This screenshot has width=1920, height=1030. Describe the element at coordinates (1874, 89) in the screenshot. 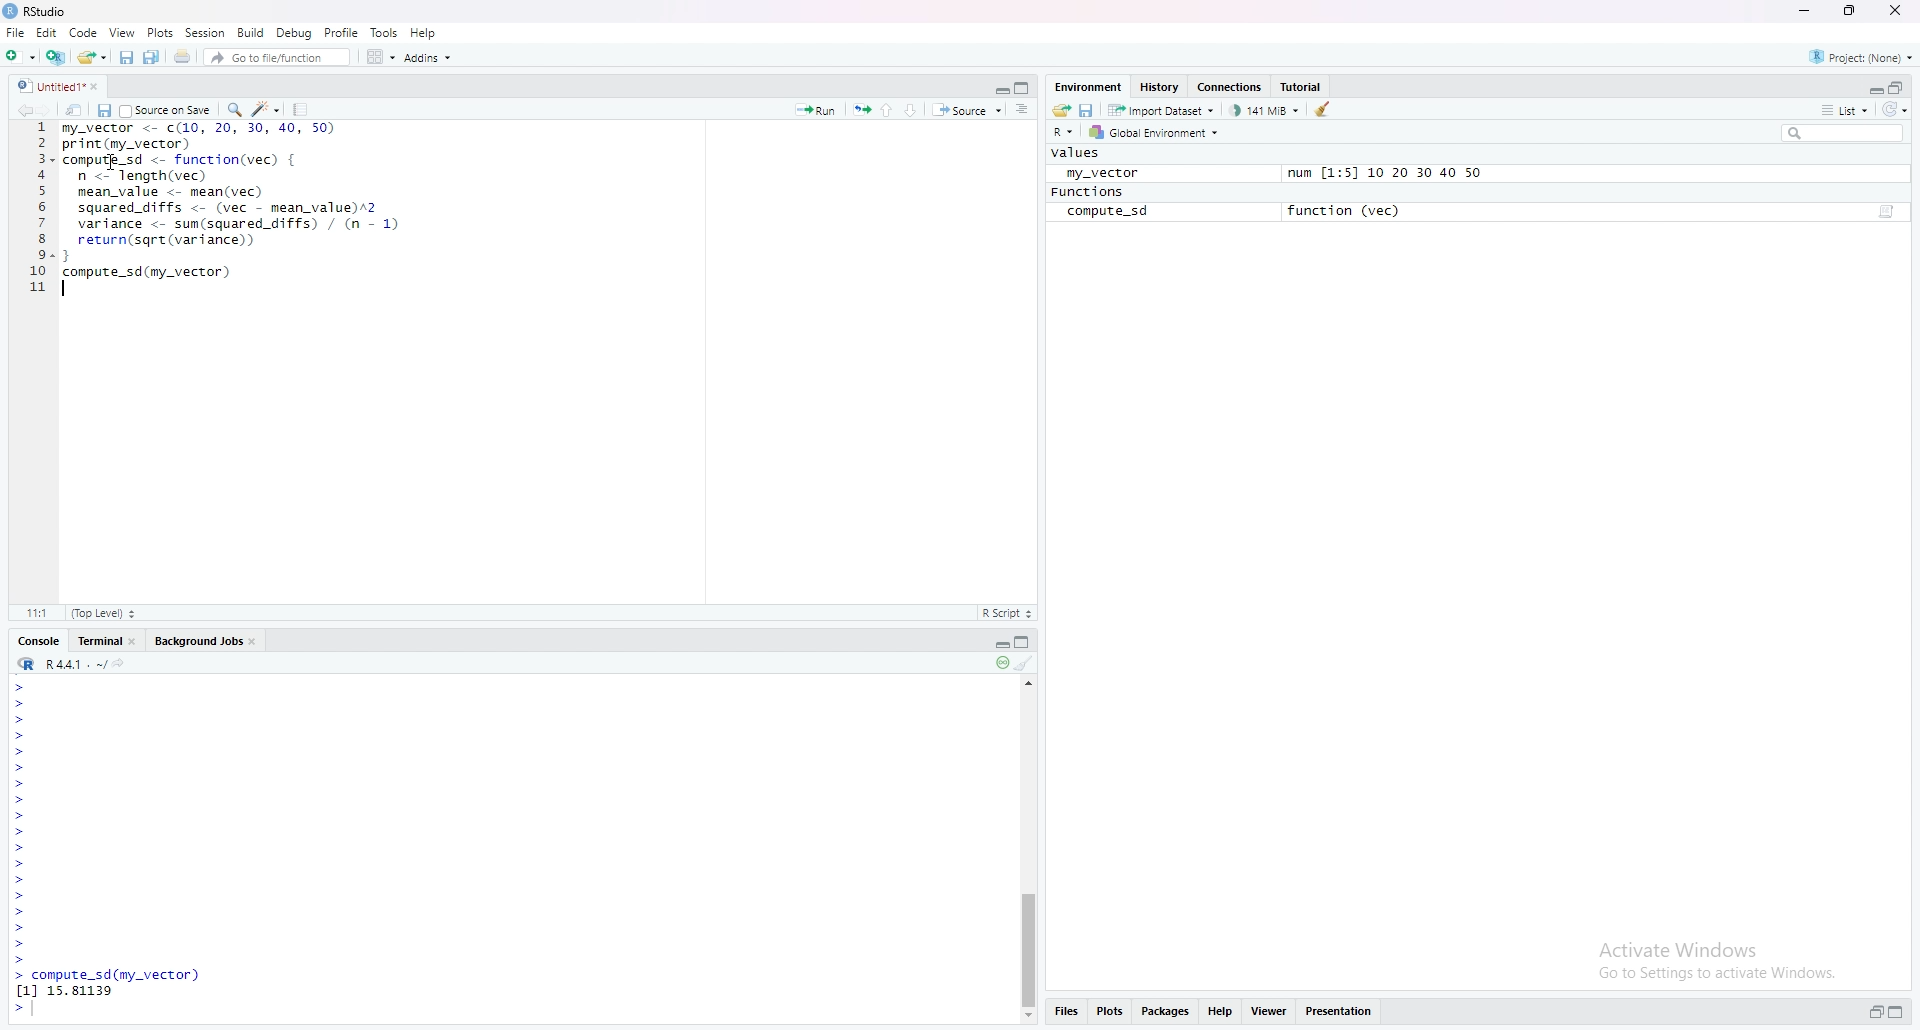

I see `Minimize` at that location.